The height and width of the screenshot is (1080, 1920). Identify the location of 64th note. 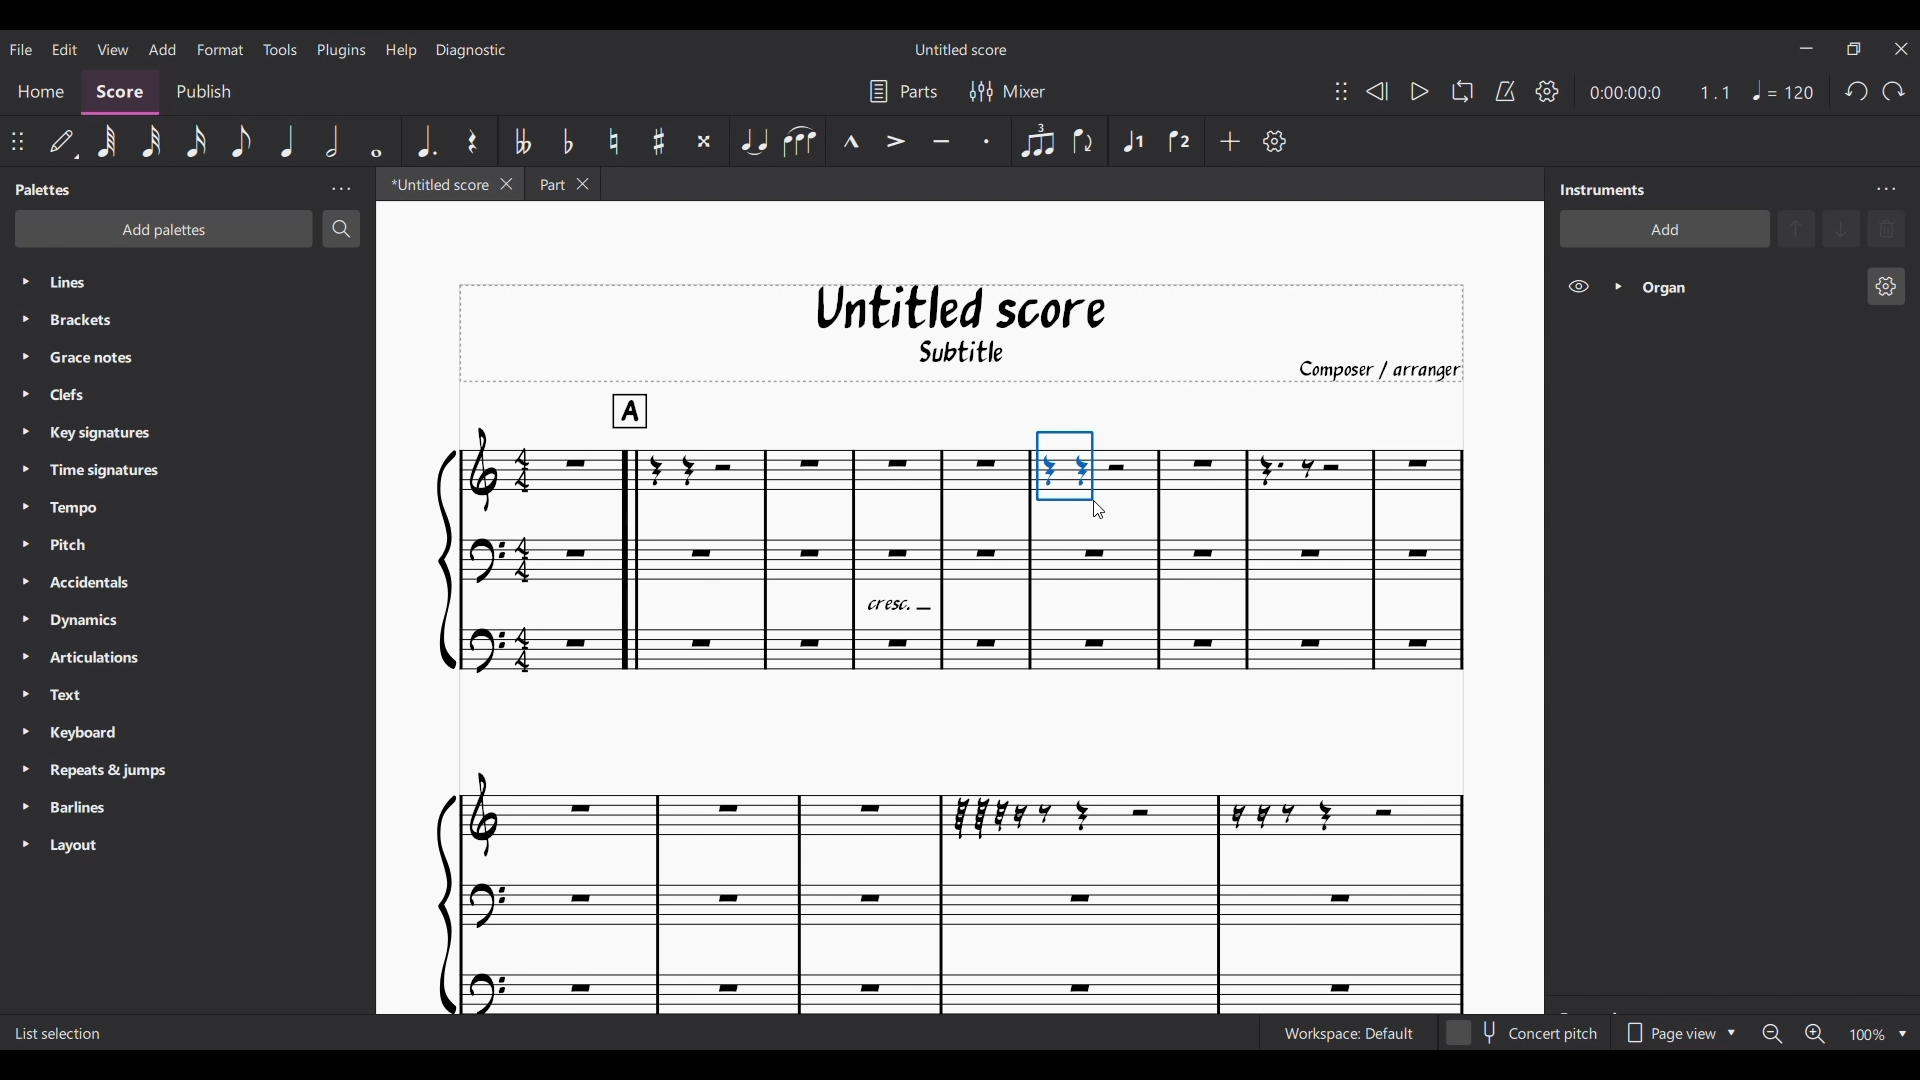
(106, 143).